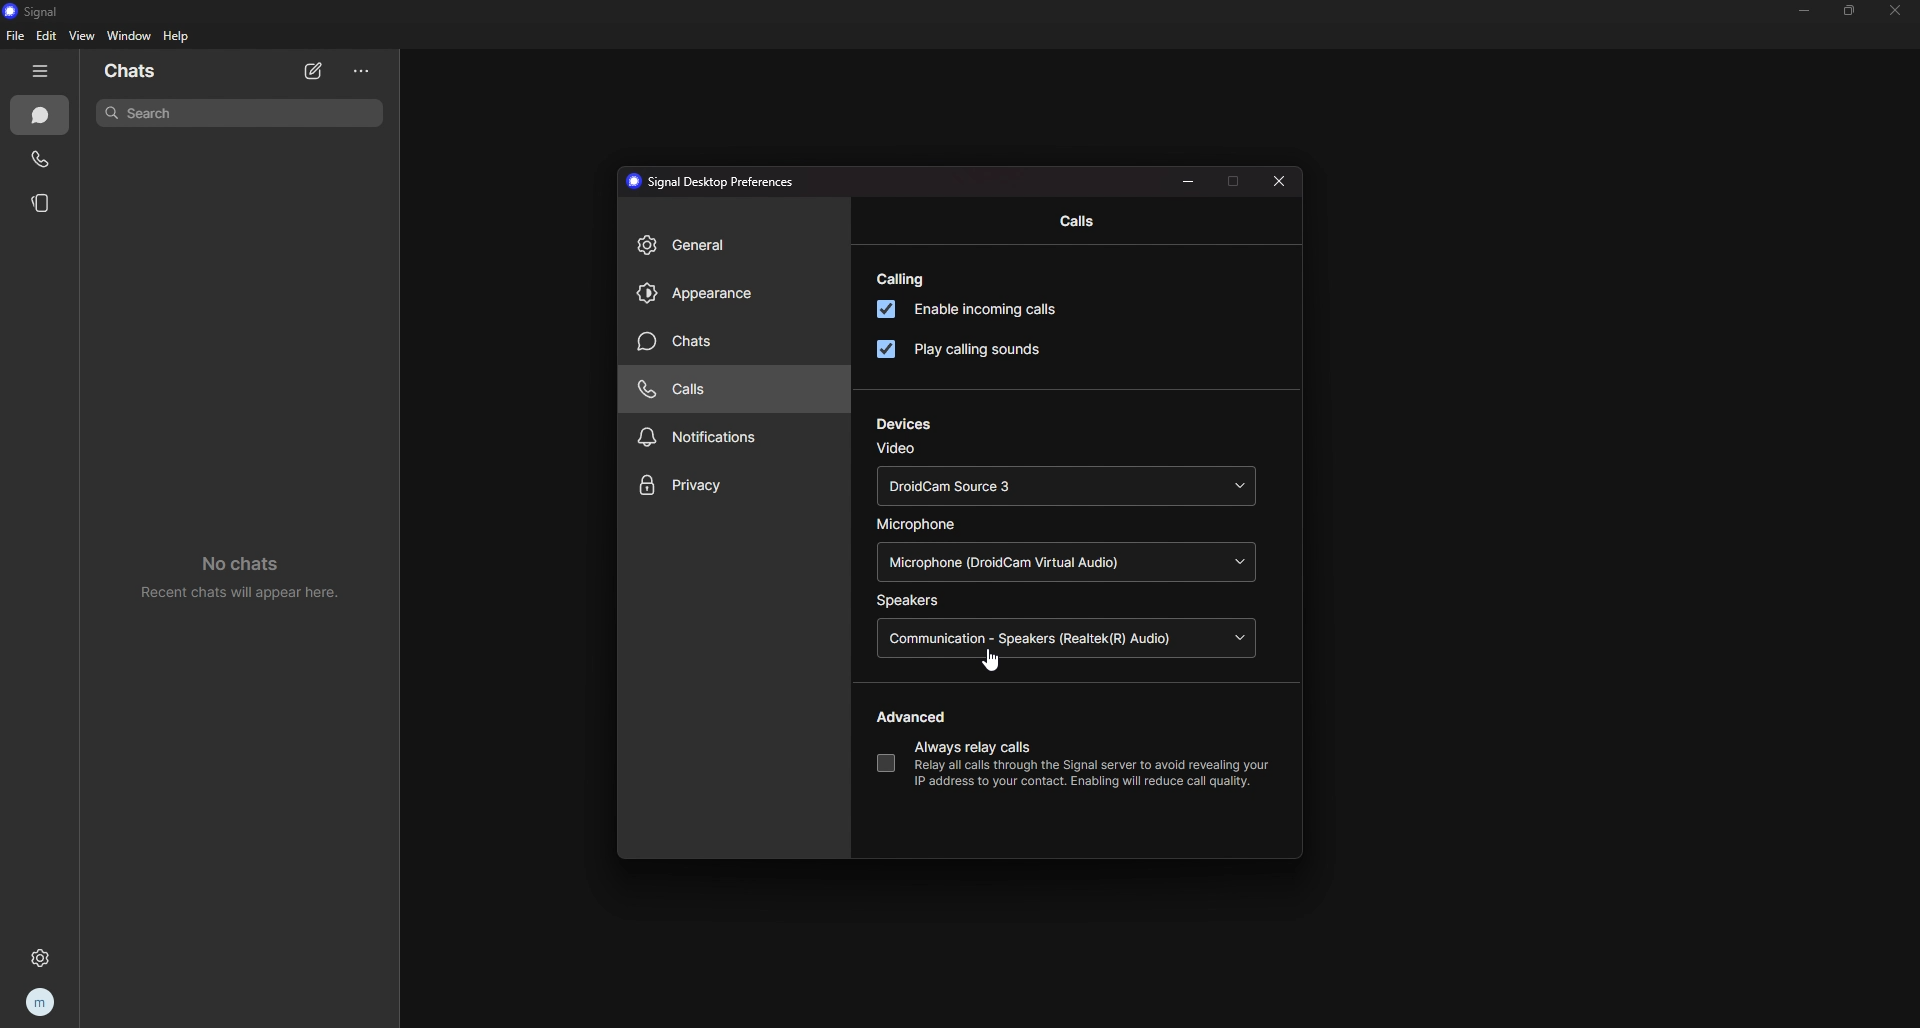 The height and width of the screenshot is (1028, 1920). I want to click on resize, so click(1188, 182).